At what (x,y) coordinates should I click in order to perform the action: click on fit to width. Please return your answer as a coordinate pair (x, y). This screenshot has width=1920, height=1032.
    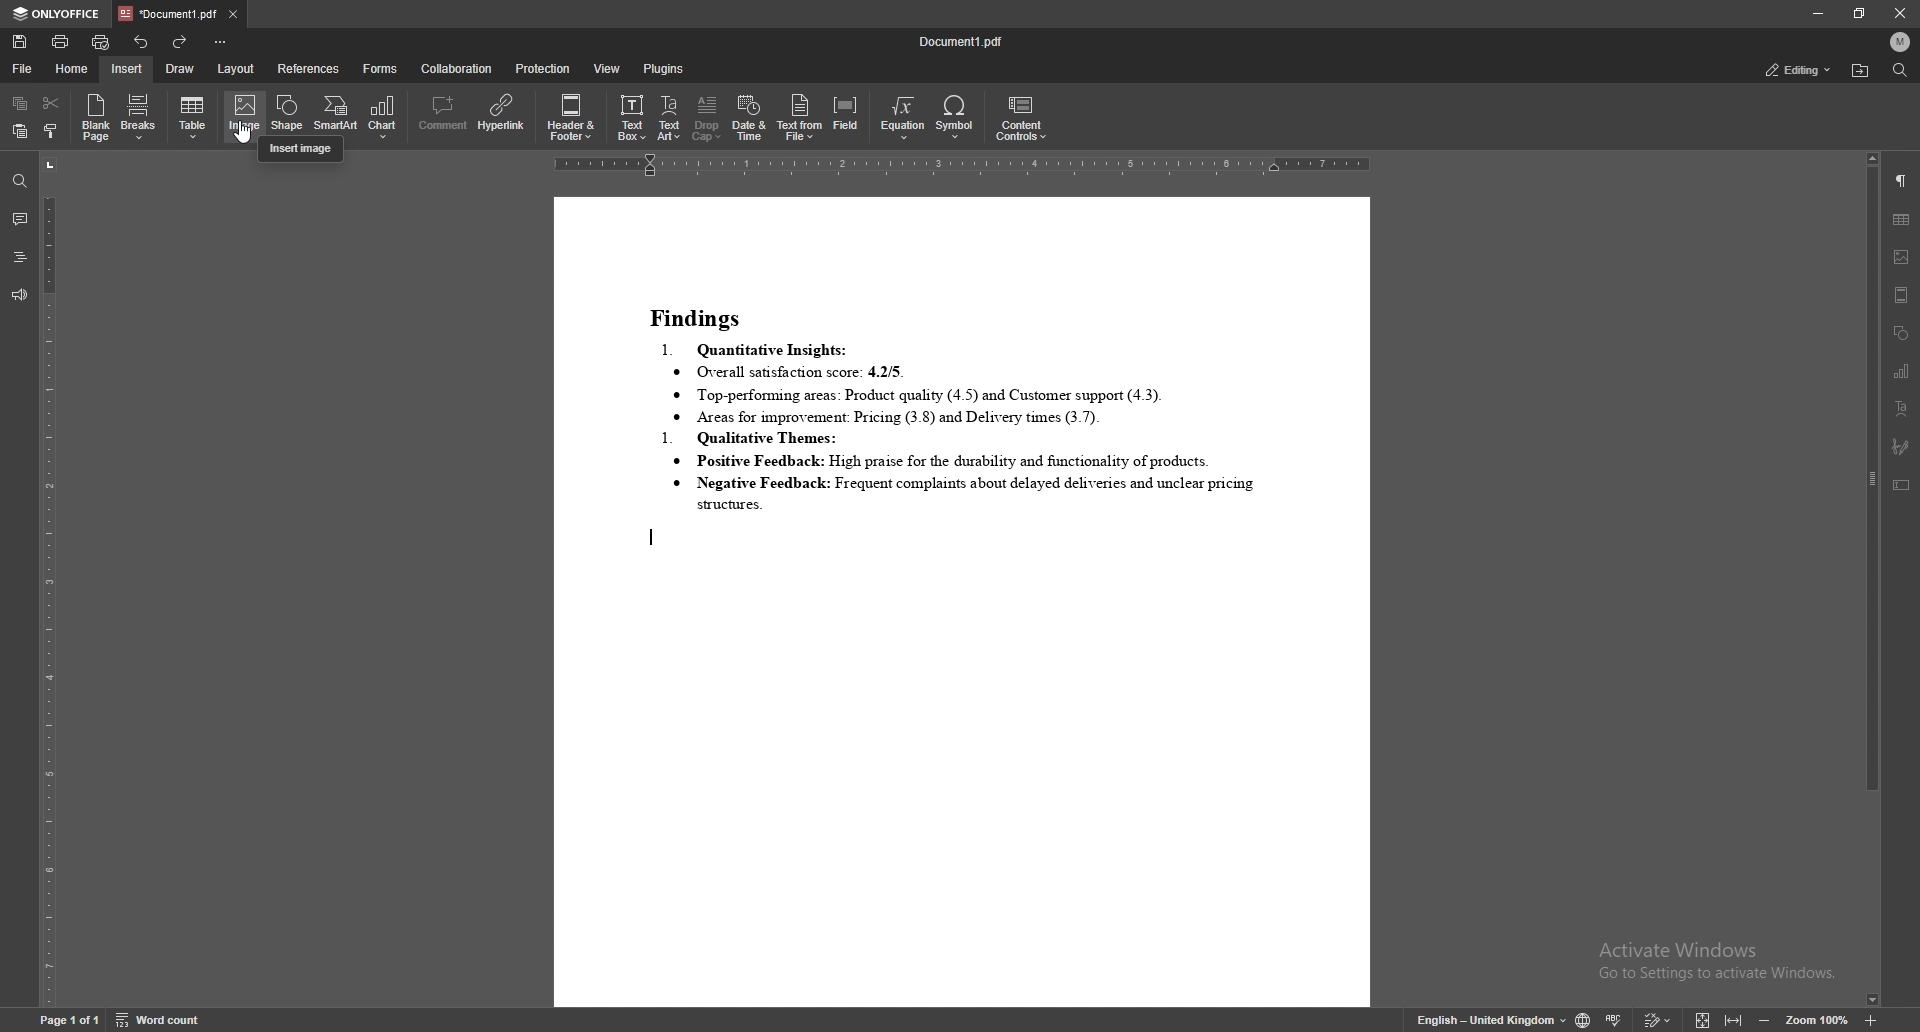
    Looking at the image, I should click on (1734, 1019).